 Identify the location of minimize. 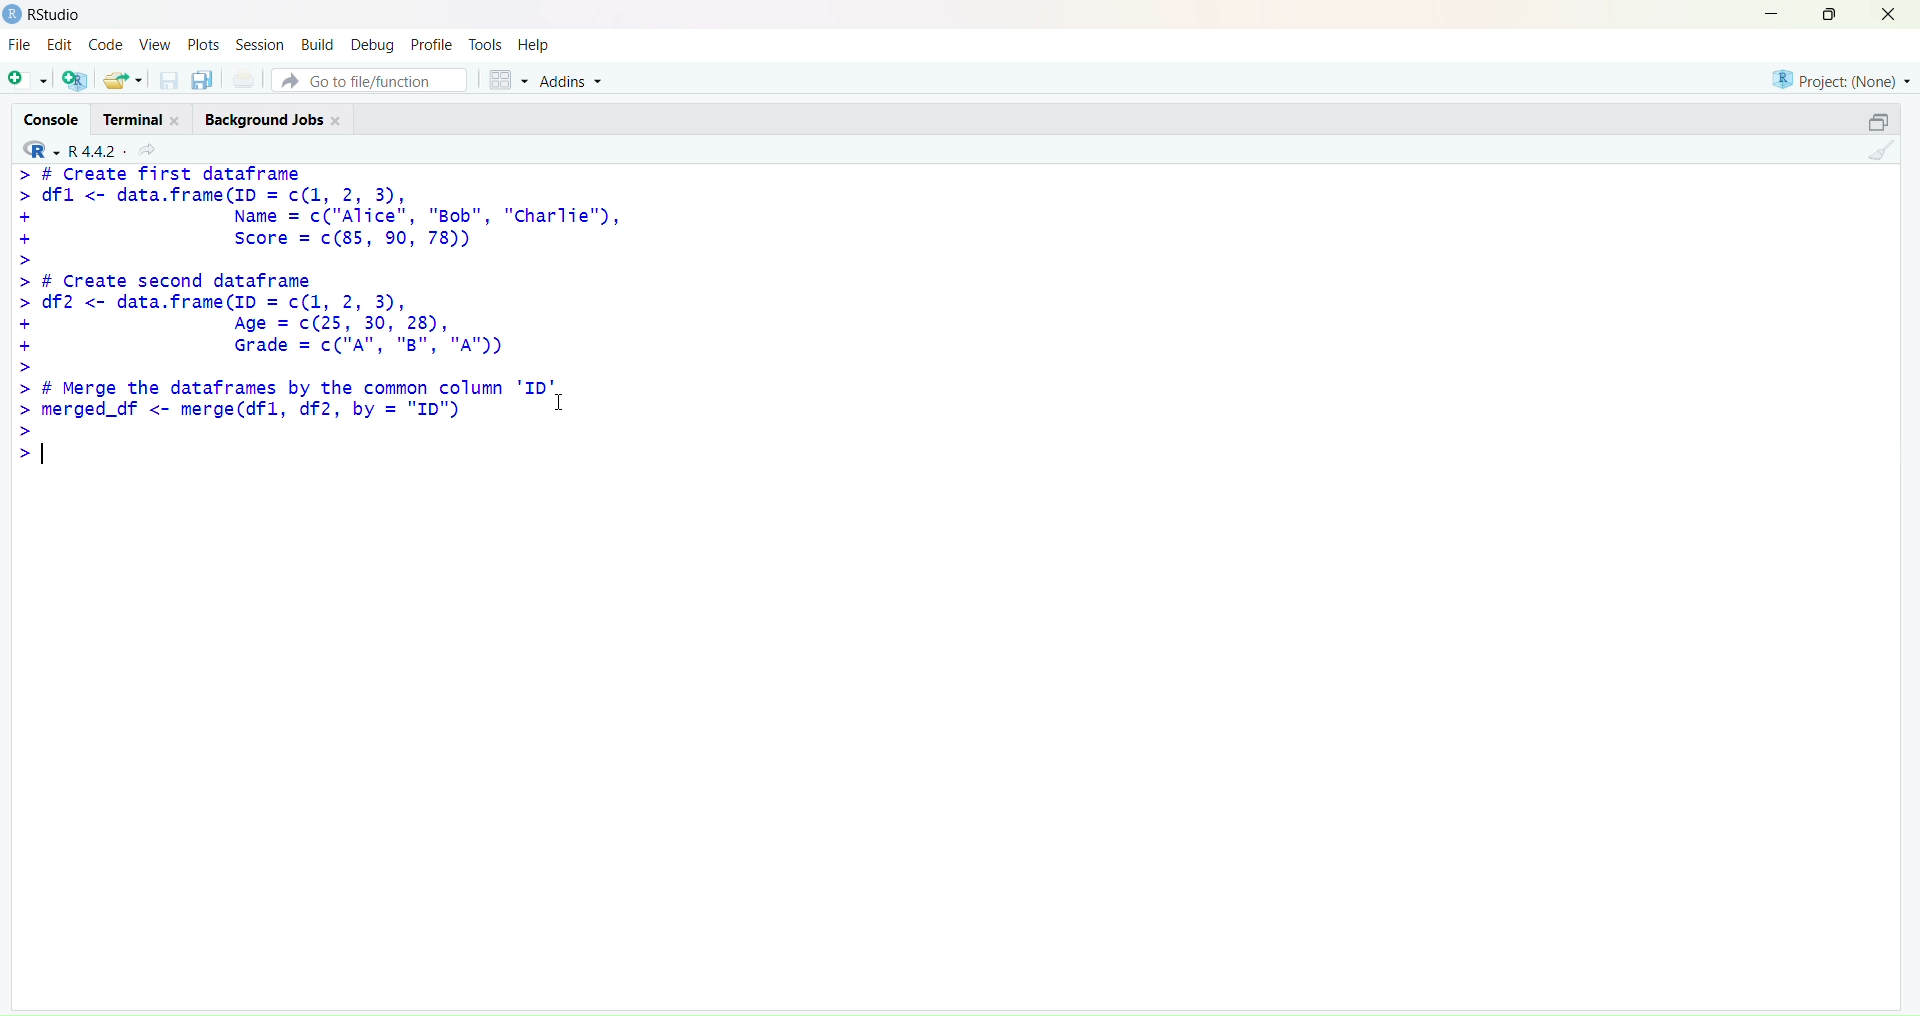
(1767, 14).